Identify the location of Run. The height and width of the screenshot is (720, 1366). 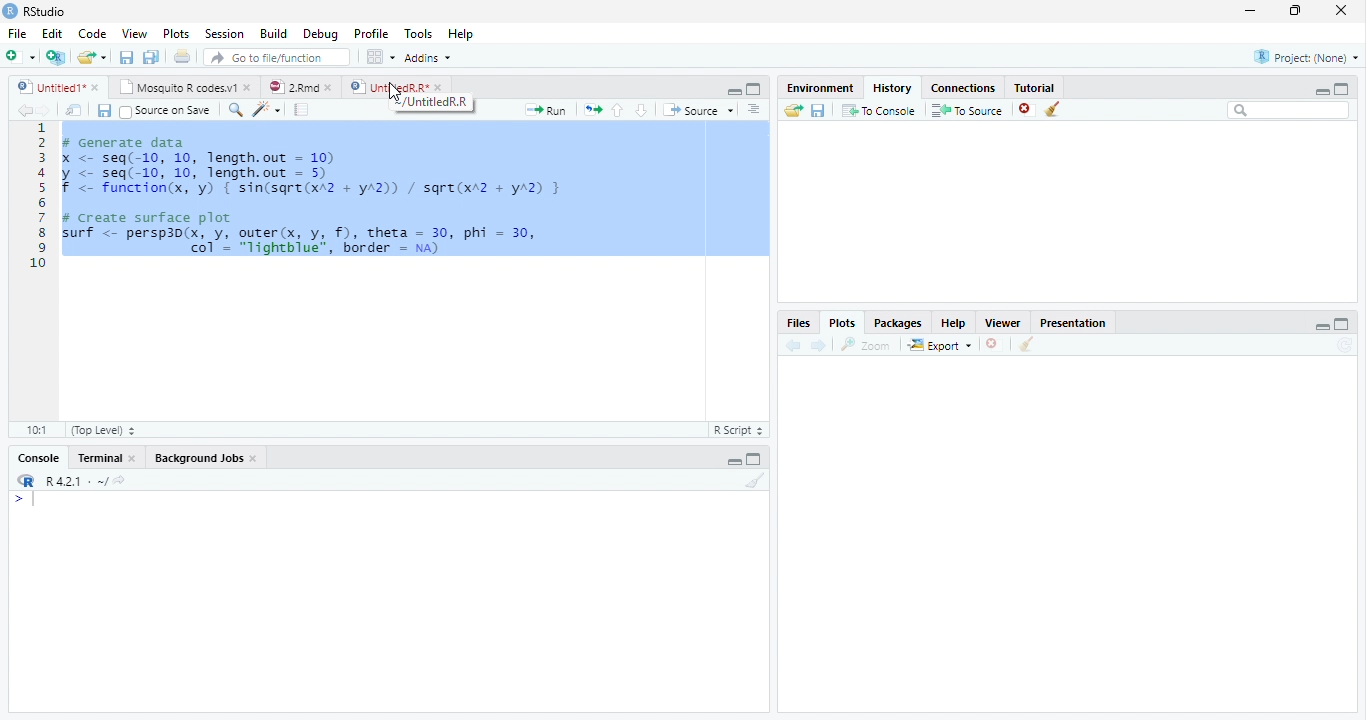
(544, 110).